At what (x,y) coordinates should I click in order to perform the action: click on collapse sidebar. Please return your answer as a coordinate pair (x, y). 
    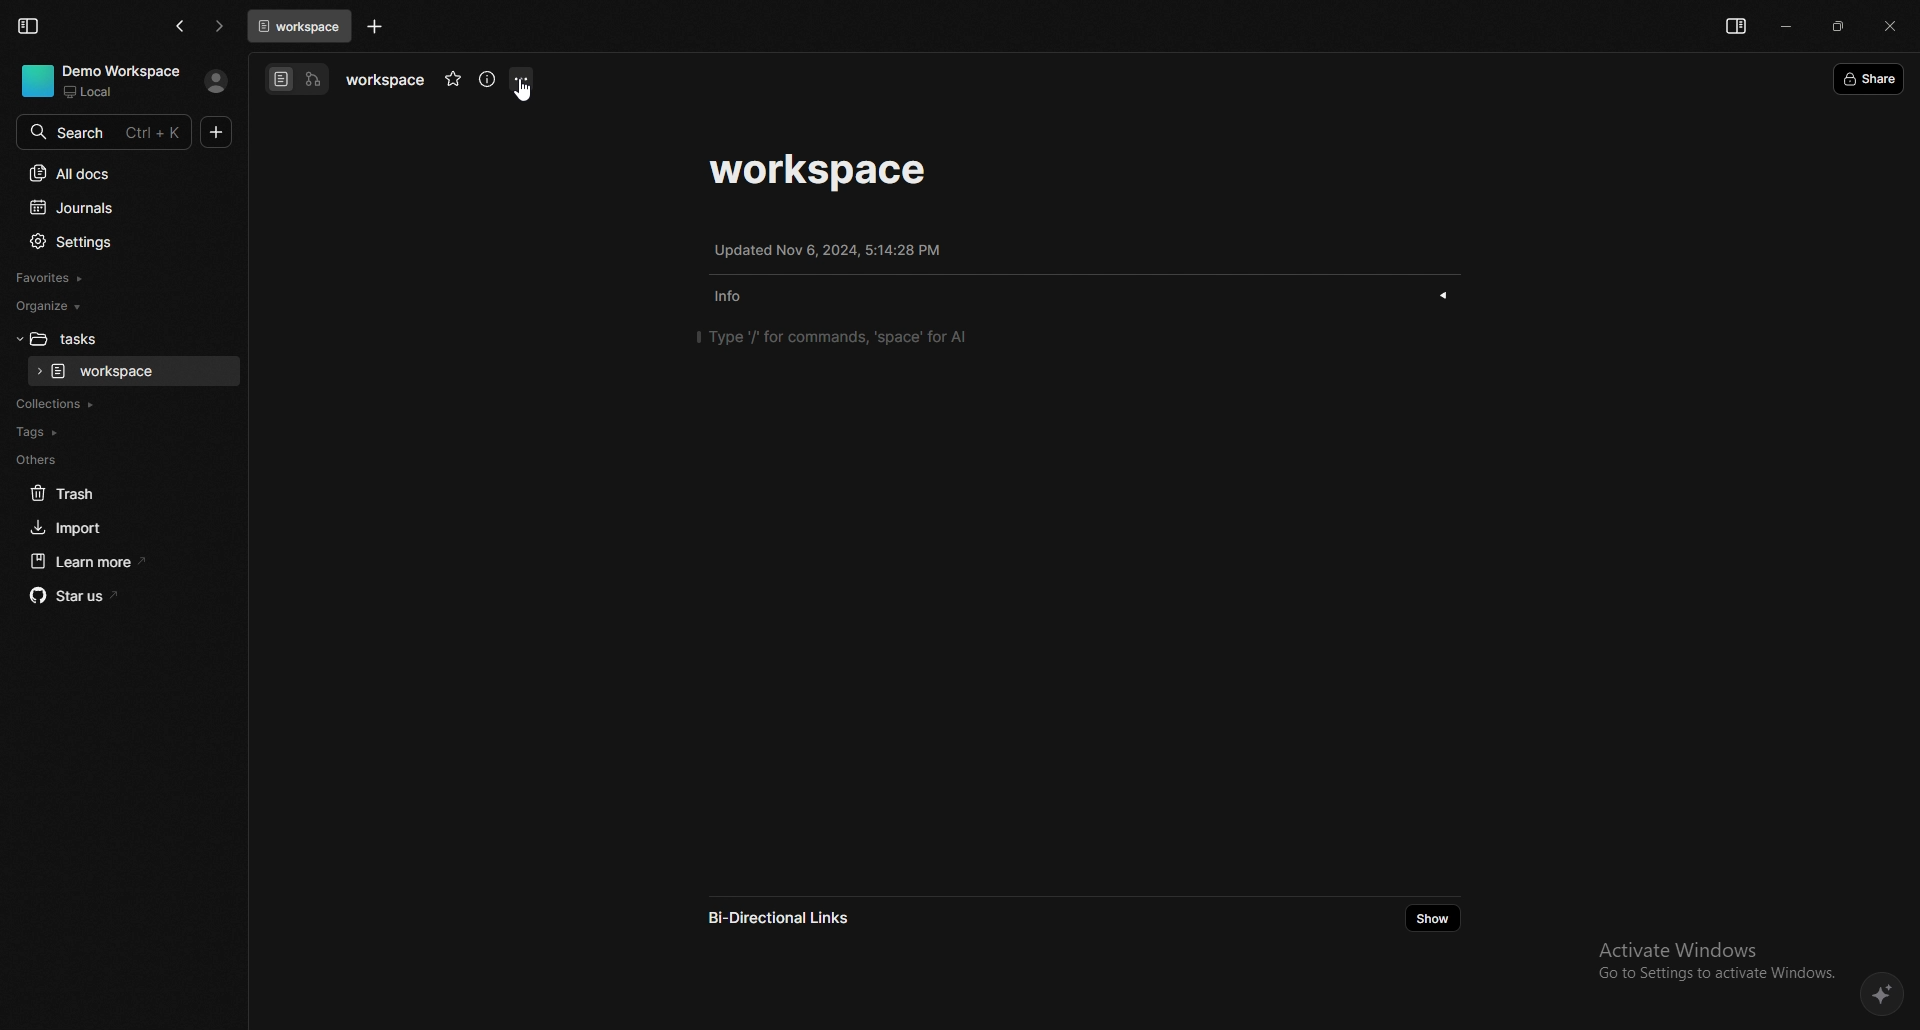
    Looking at the image, I should click on (28, 26).